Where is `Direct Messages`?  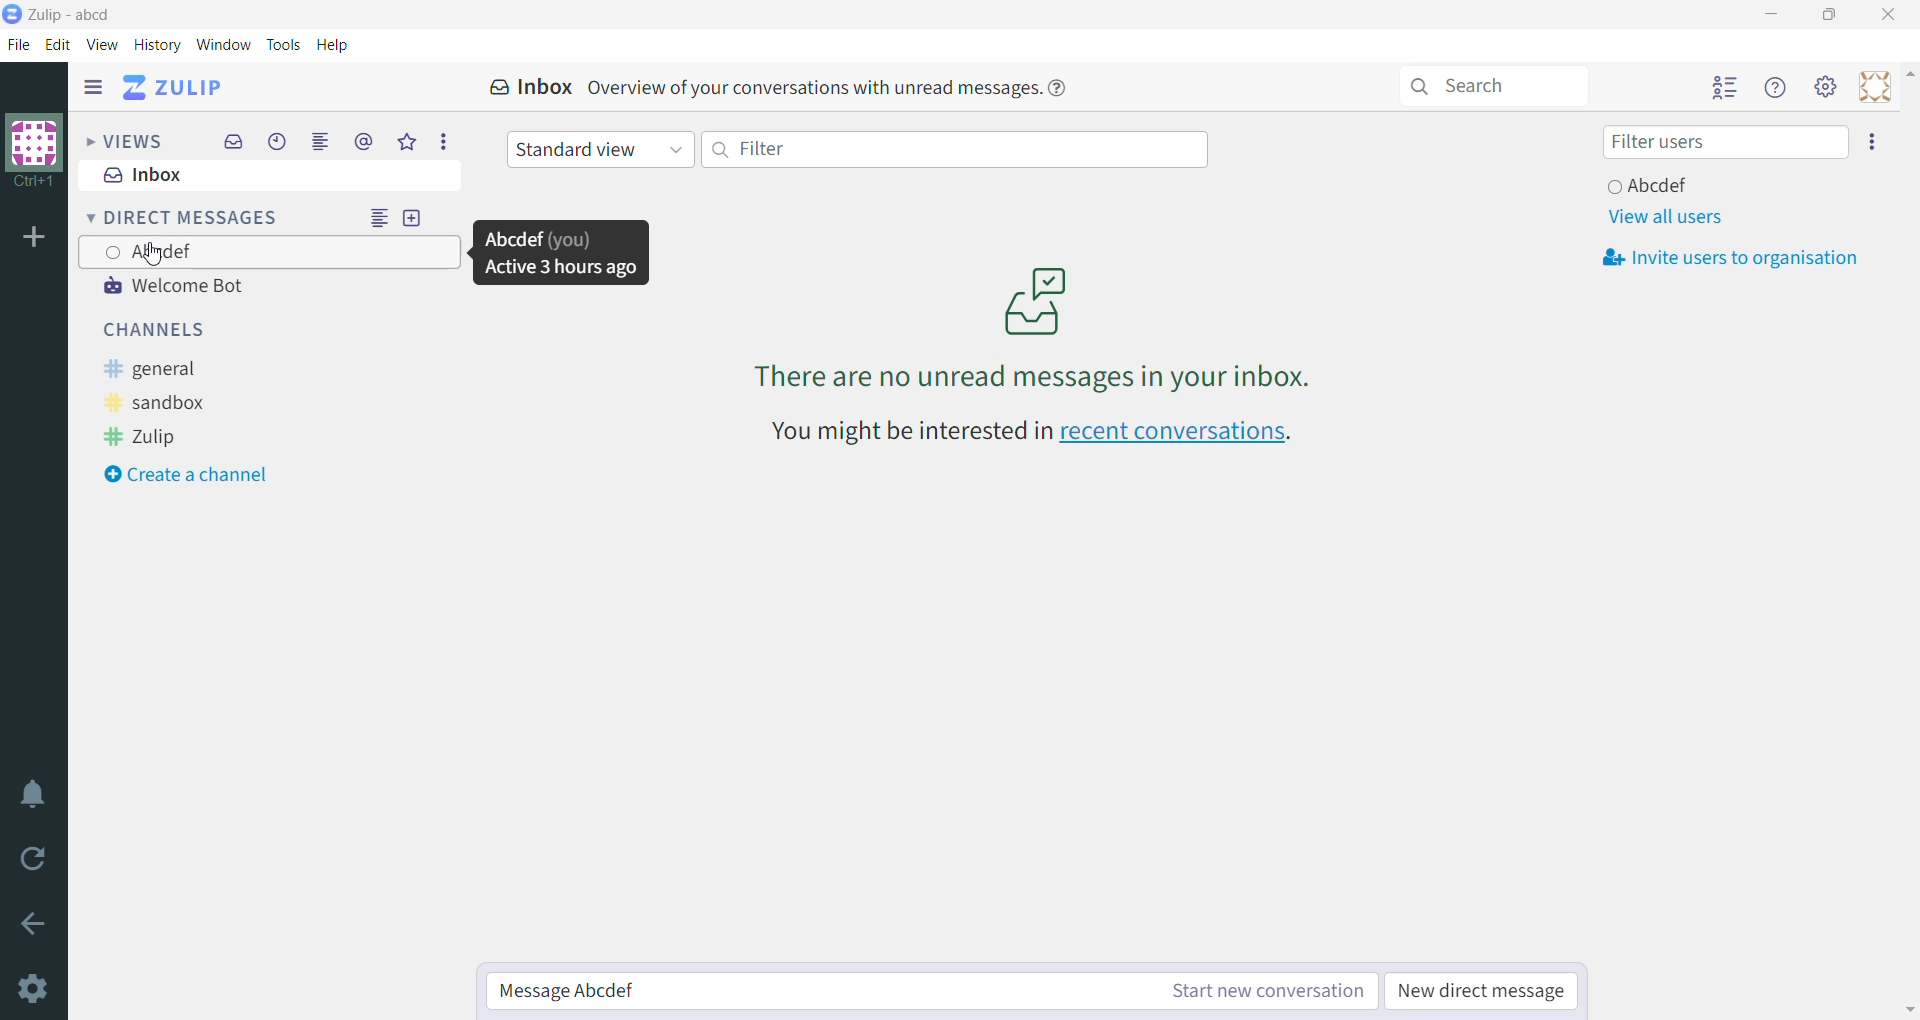 Direct Messages is located at coordinates (187, 217).